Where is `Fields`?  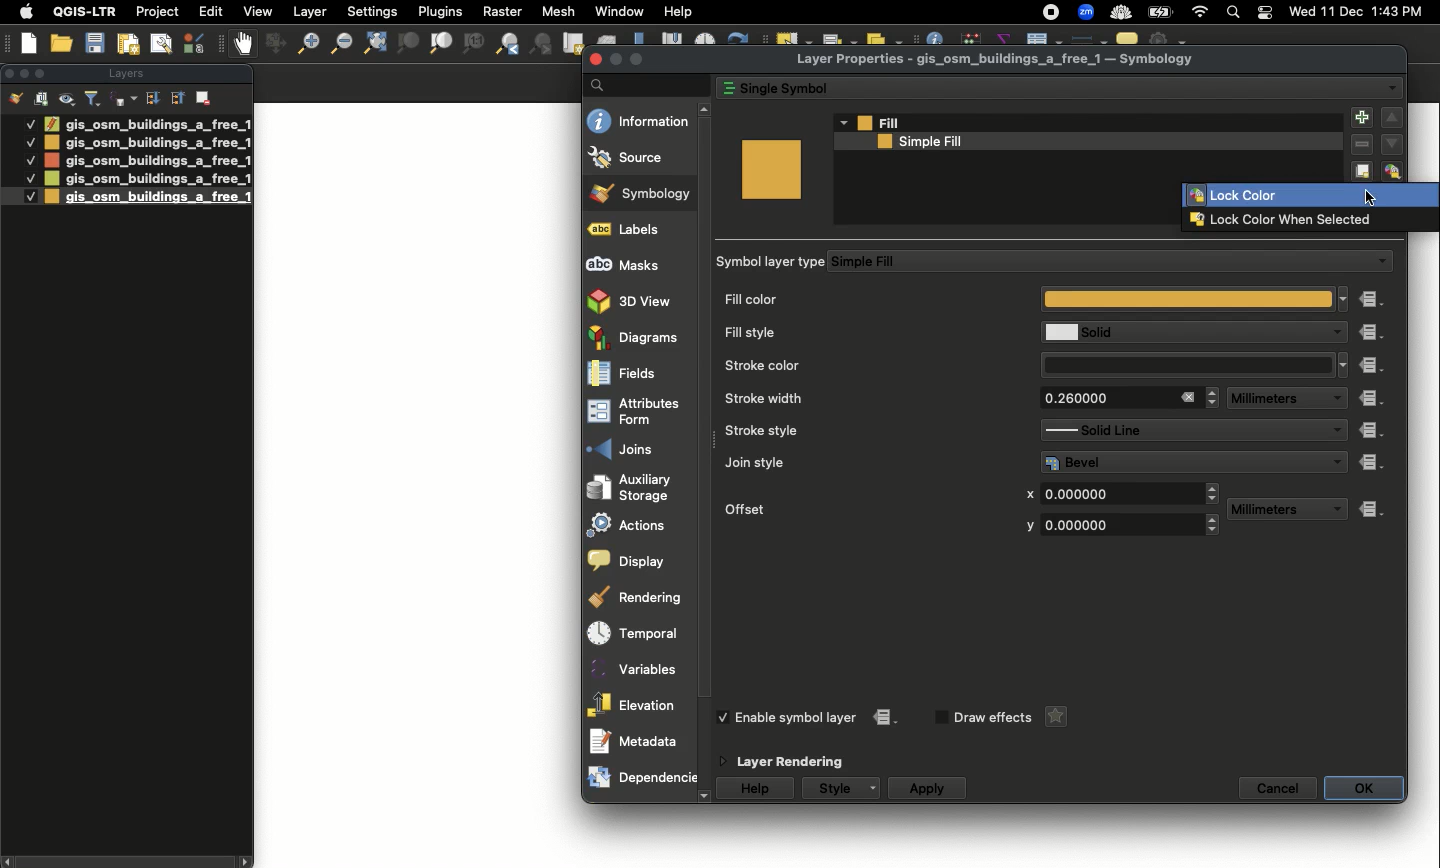 Fields is located at coordinates (637, 373).